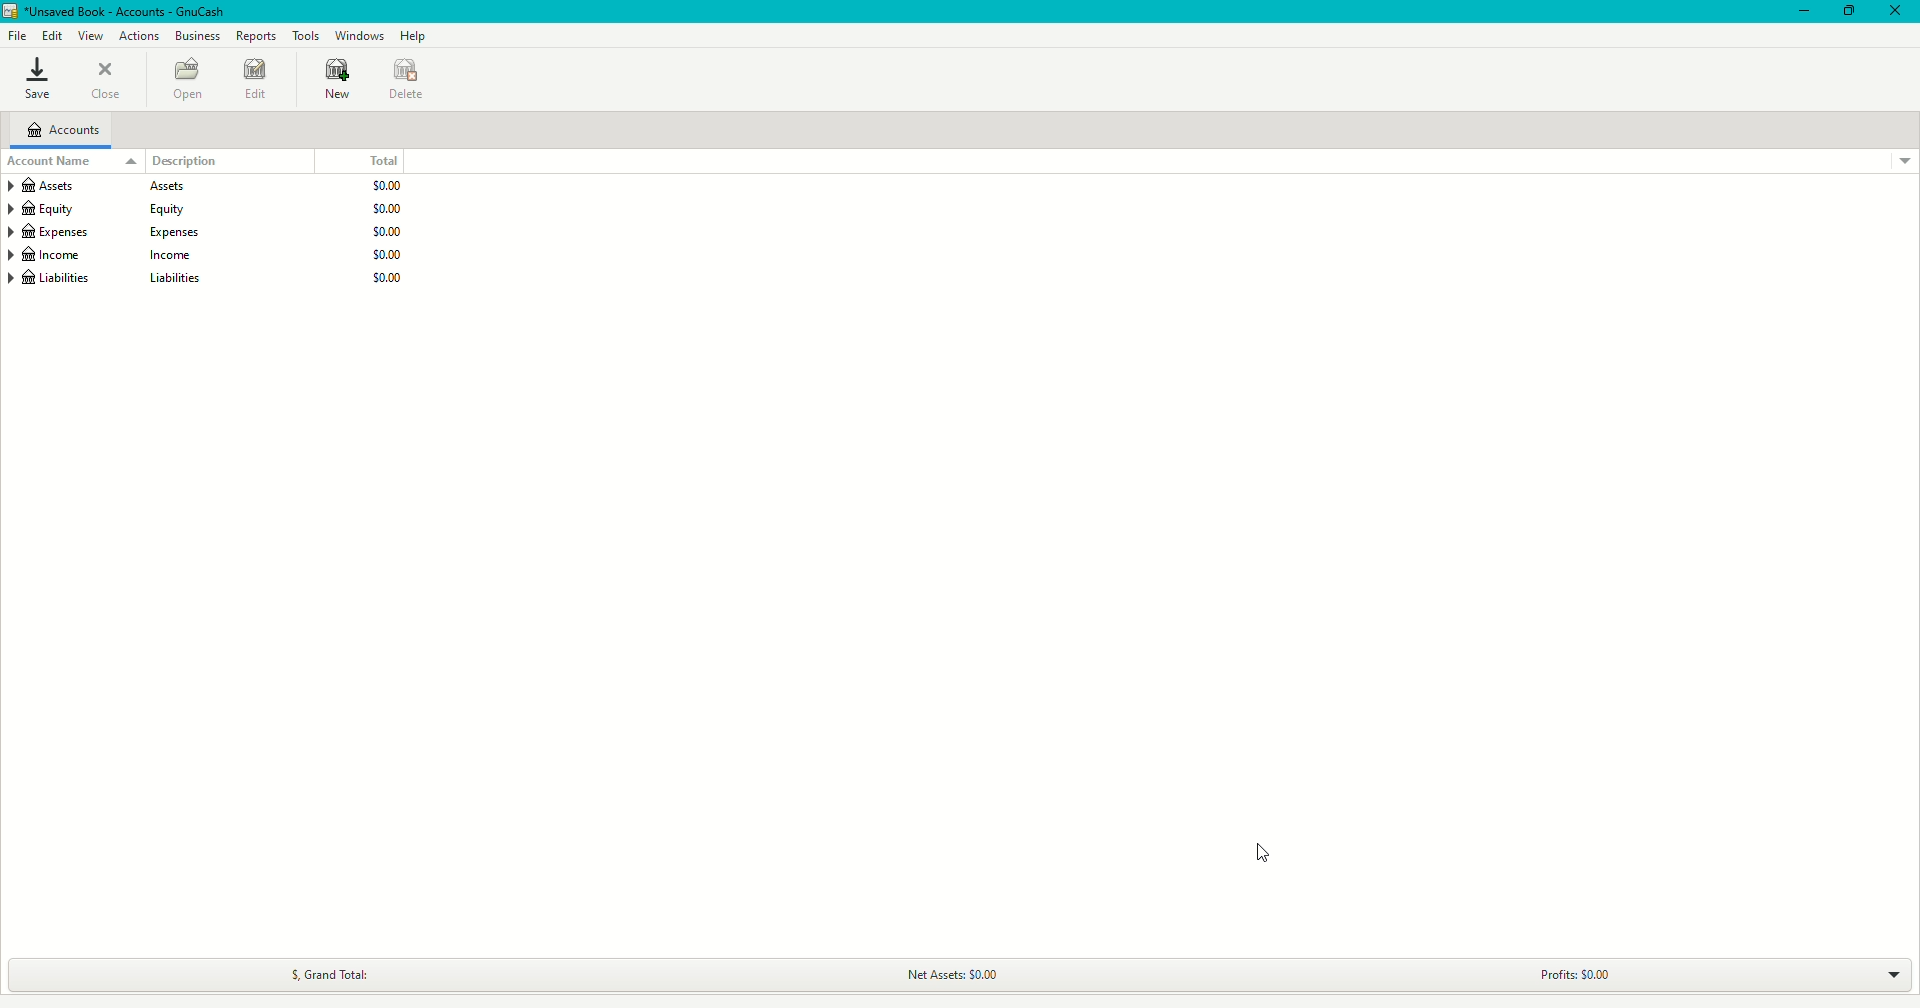 The width and height of the screenshot is (1920, 1008). What do you see at coordinates (1849, 12) in the screenshot?
I see `Restore` at bounding box center [1849, 12].